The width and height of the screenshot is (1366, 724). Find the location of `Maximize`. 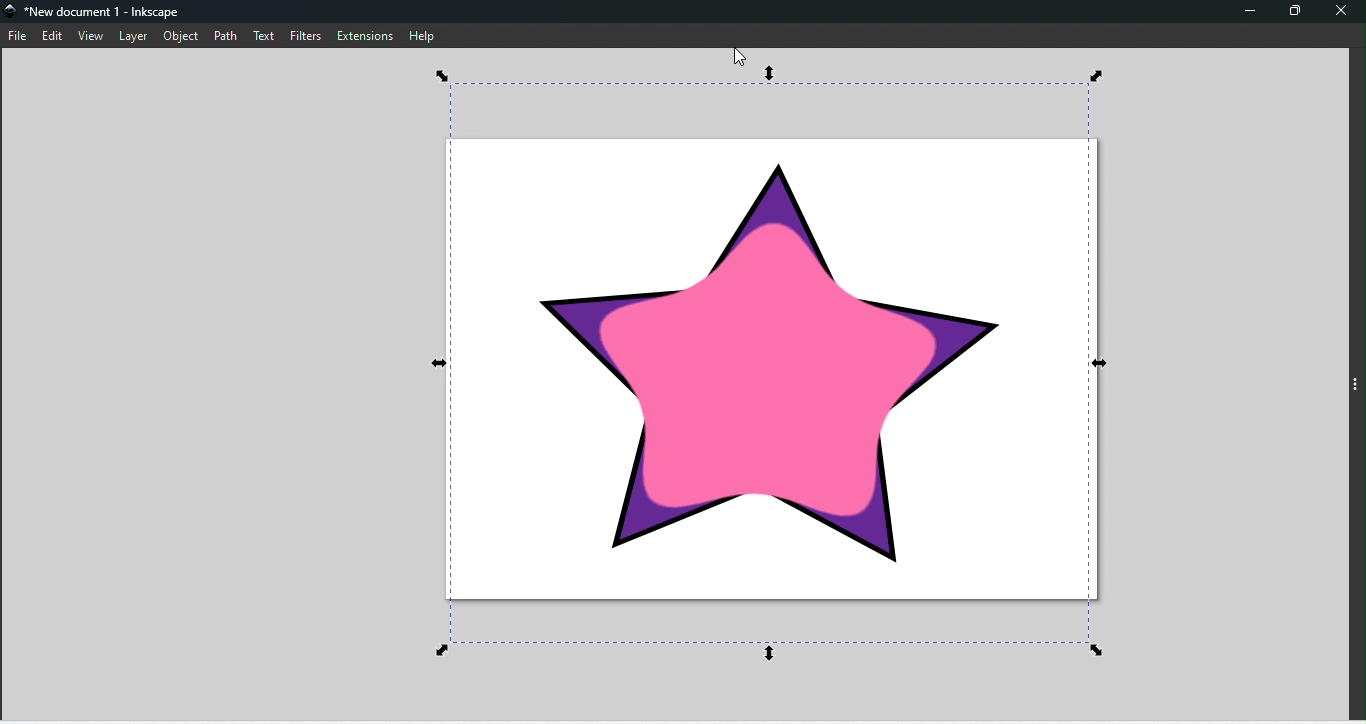

Maximize is located at coordinates (1292, 10).